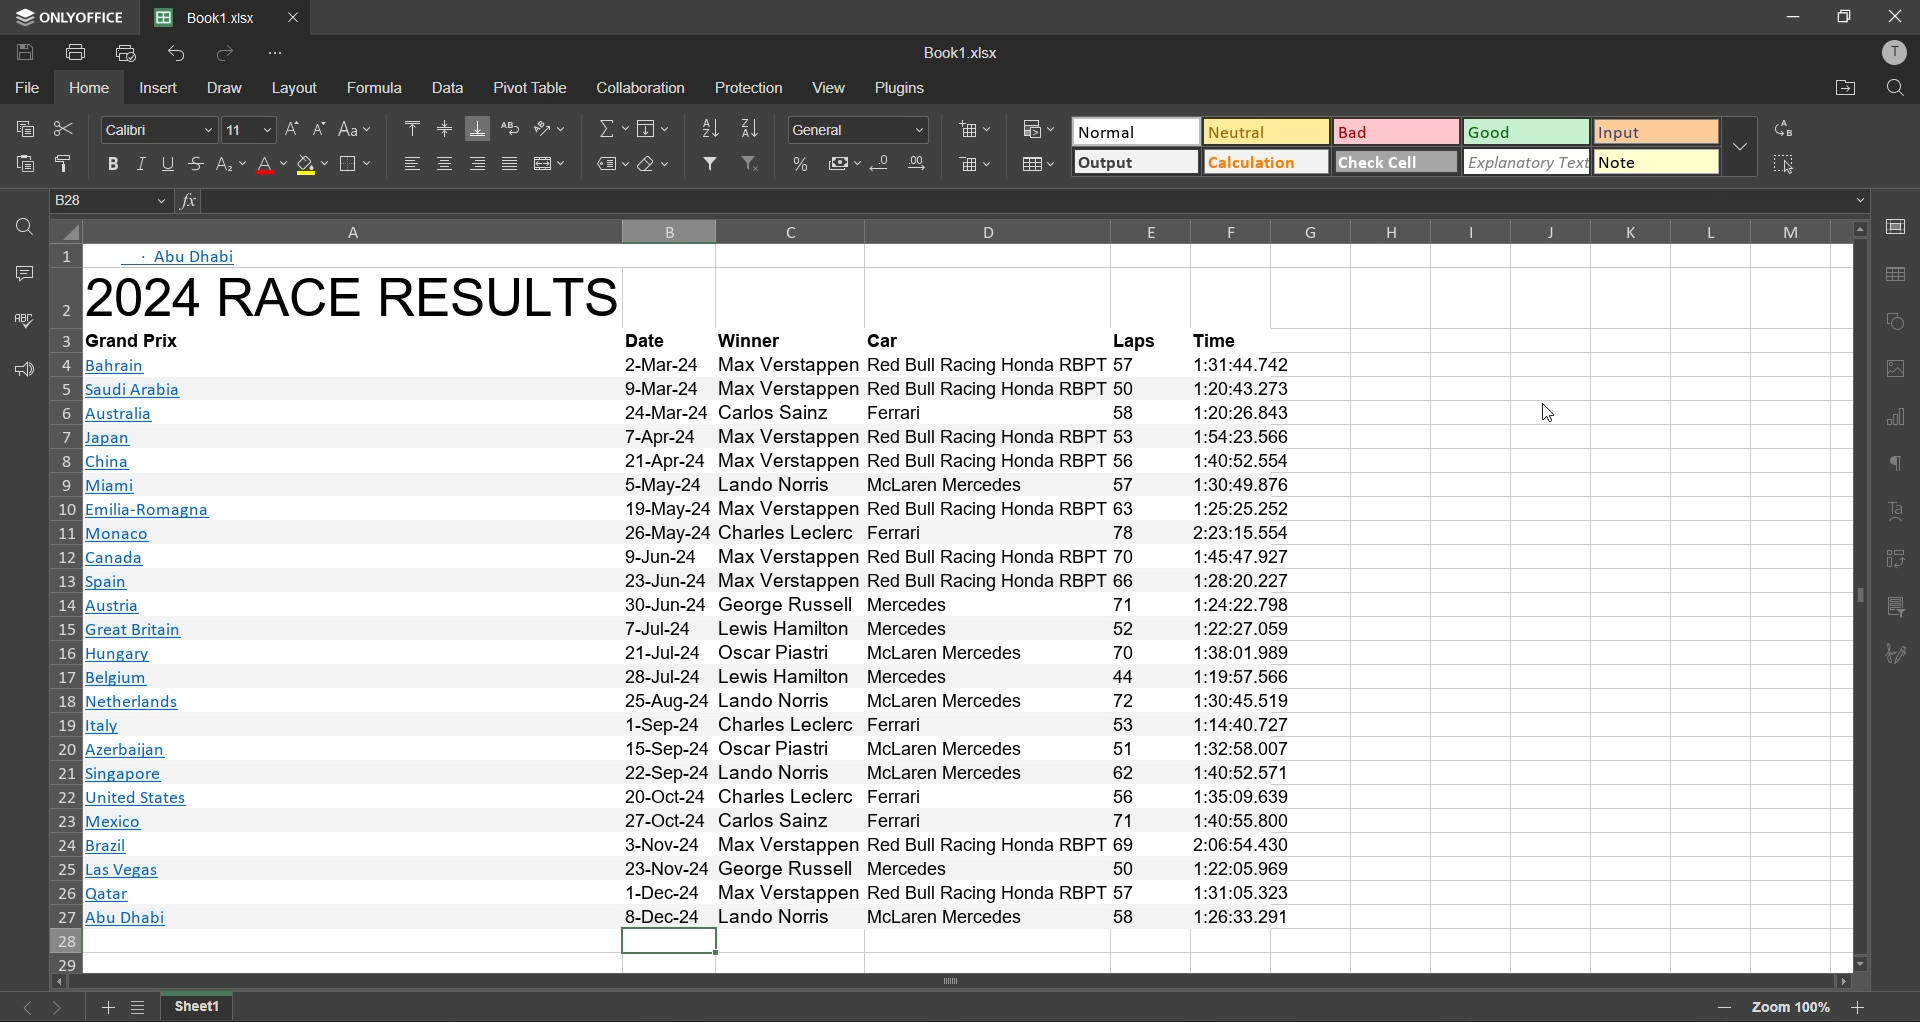  What do you see at coordinates (22, 1008) in the screenshot?
I see `previous` at bounding box center [22, 1008].